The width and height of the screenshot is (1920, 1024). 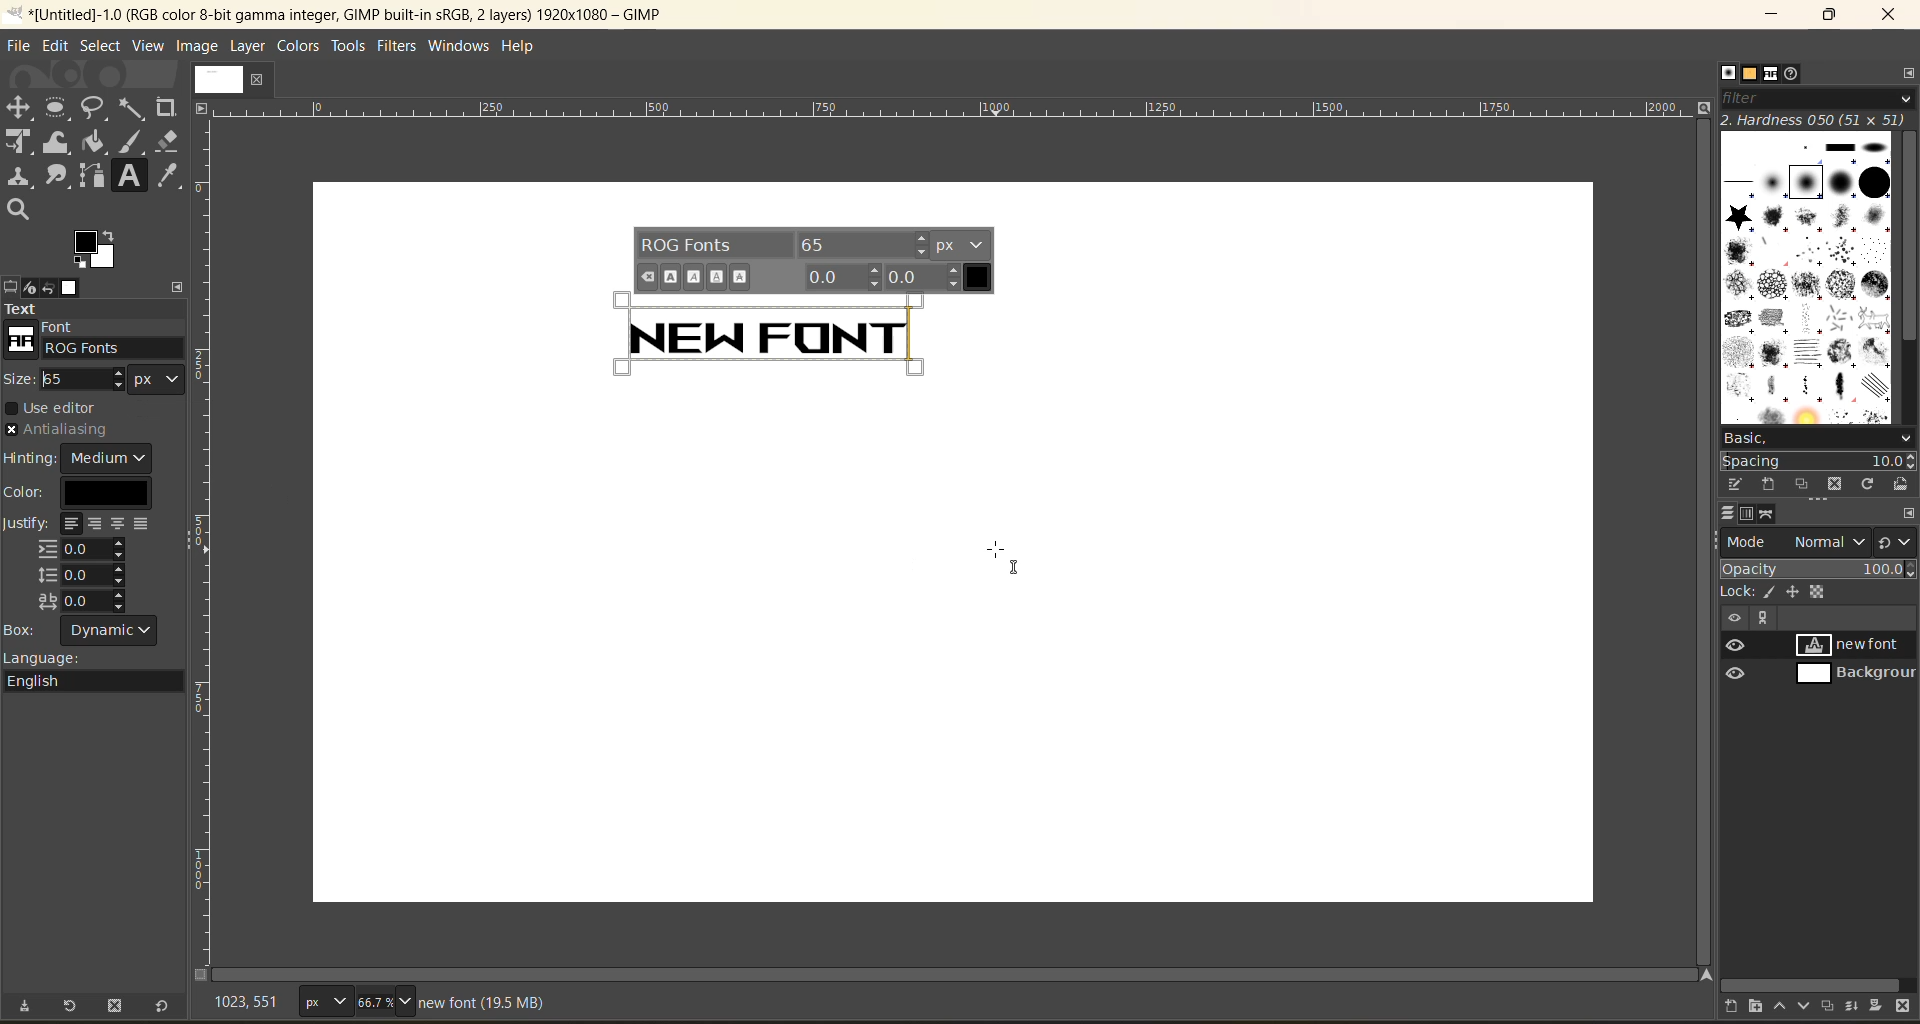 I want to click on switch, so click(x=1894, y=541).